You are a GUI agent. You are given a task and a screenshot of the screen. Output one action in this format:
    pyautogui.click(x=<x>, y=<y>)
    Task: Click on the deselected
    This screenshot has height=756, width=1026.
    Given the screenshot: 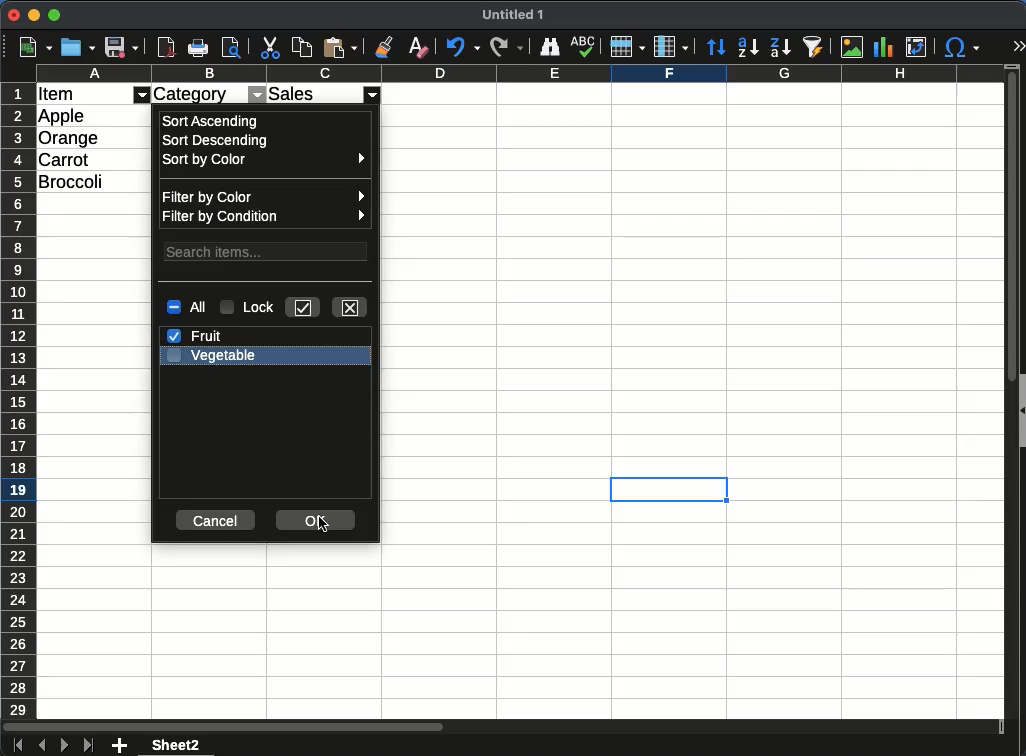 What is the action you would take?
    pyautogui.click(x=172, y=357)
    